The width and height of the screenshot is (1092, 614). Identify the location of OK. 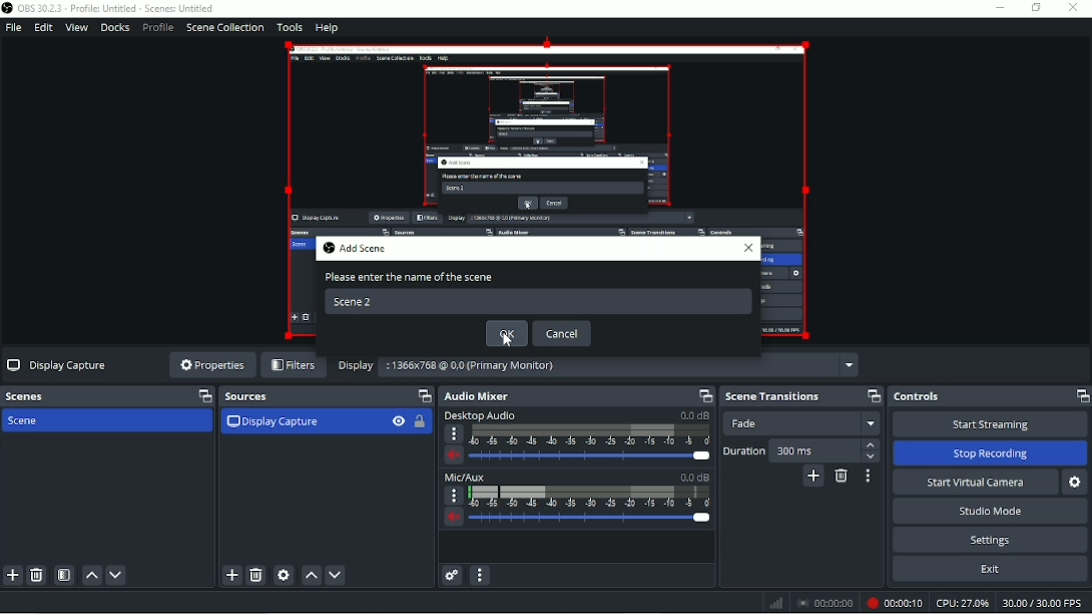
(509, 333).